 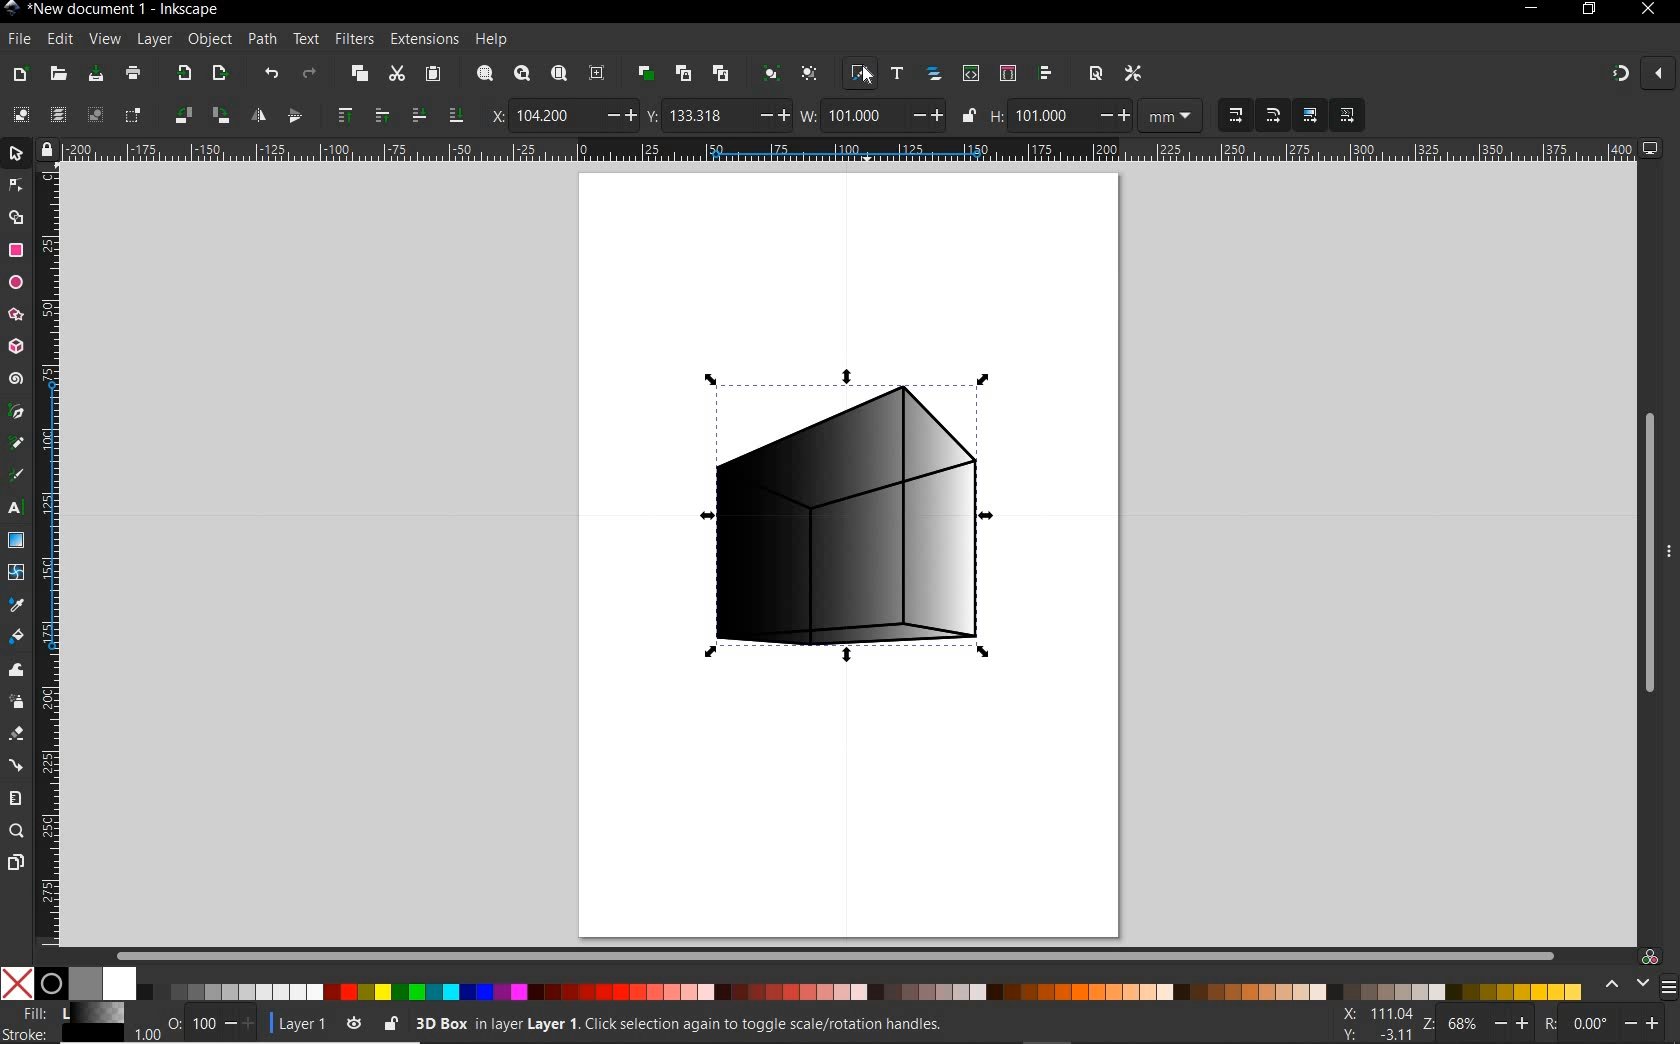 I want to click on SELECTOR TOOL, so click(x=17, y=155).